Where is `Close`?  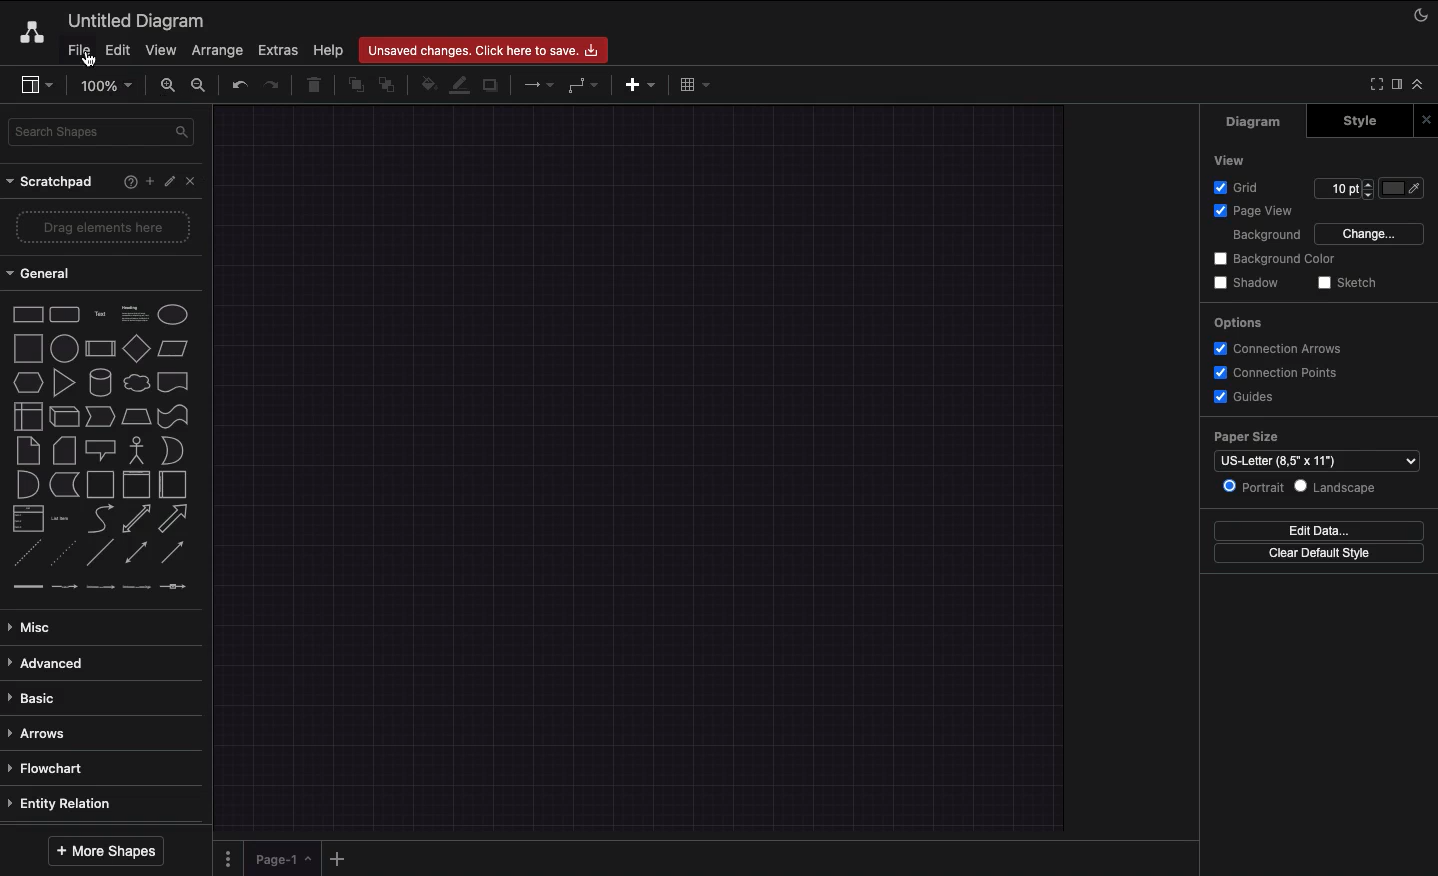
Close is located at coordinates (196, 180).